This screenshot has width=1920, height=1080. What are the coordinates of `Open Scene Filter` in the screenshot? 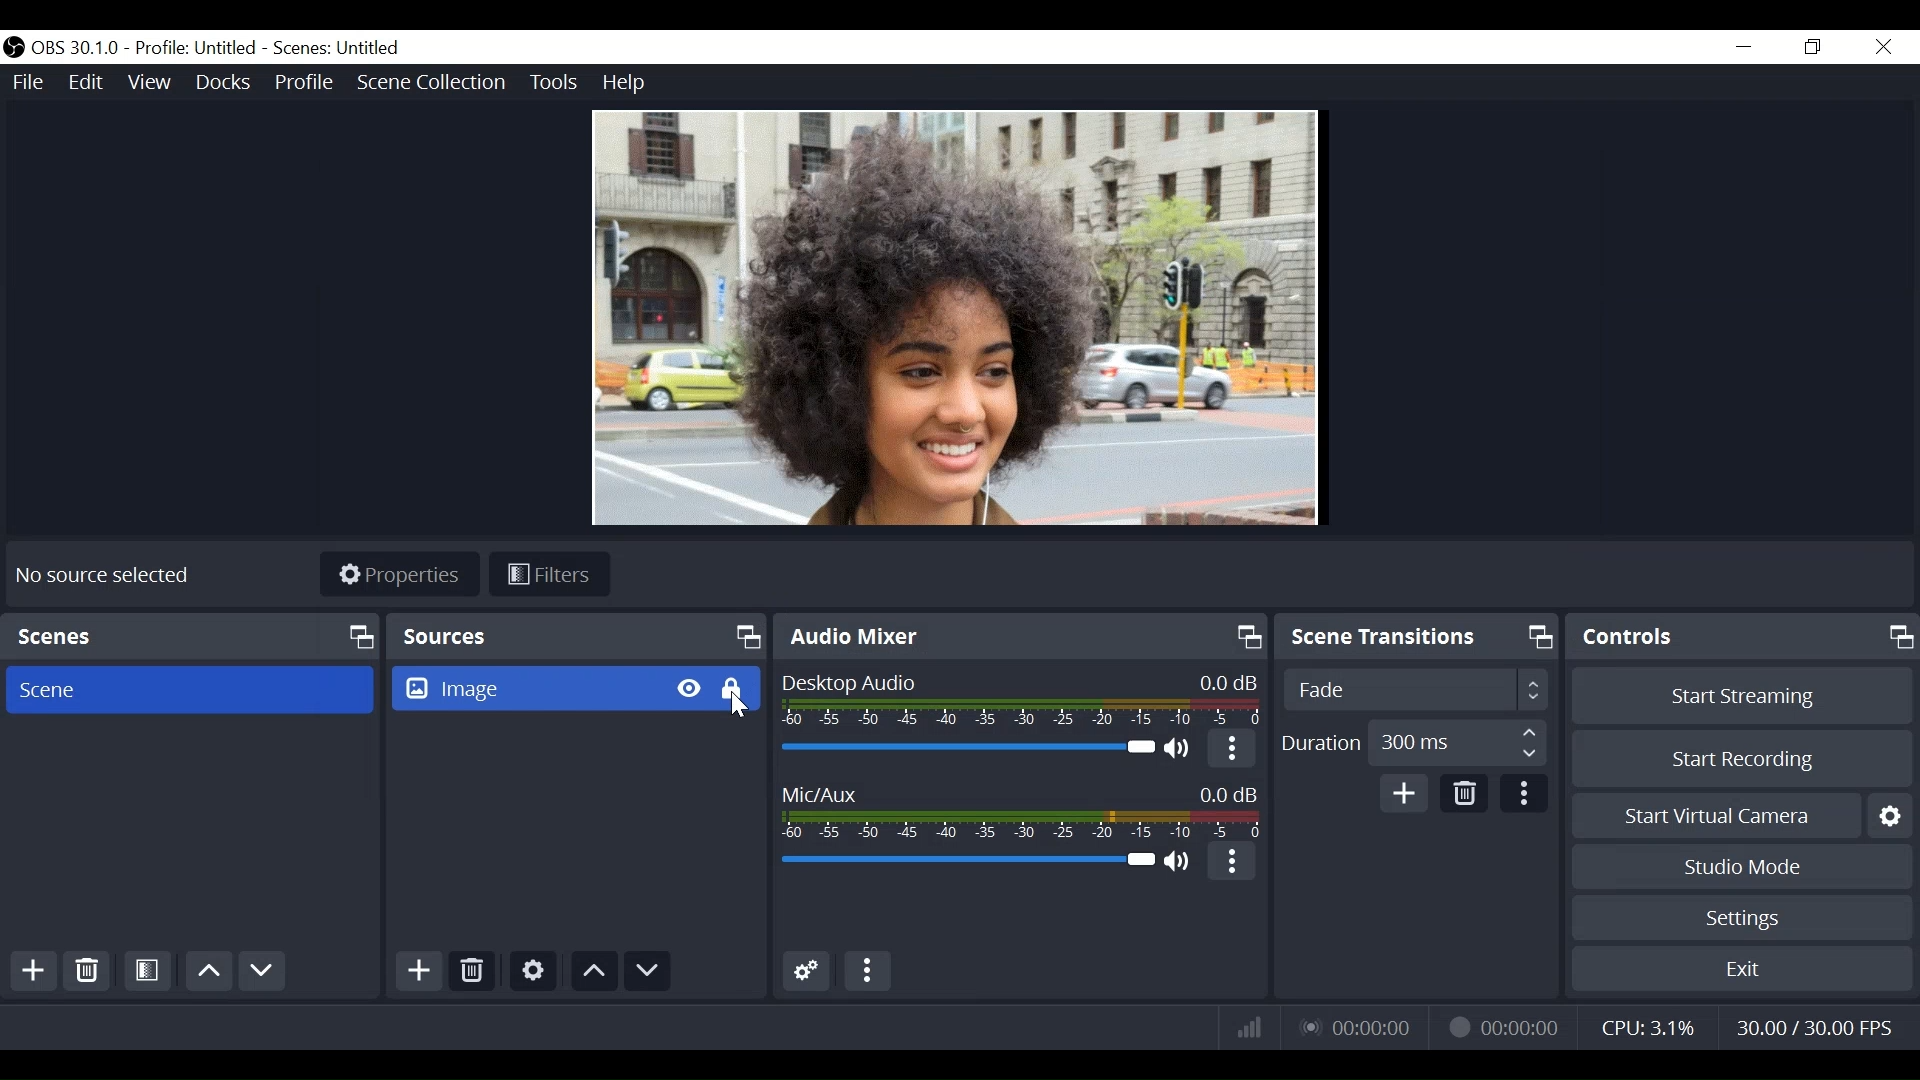 It's located at (149, 973).